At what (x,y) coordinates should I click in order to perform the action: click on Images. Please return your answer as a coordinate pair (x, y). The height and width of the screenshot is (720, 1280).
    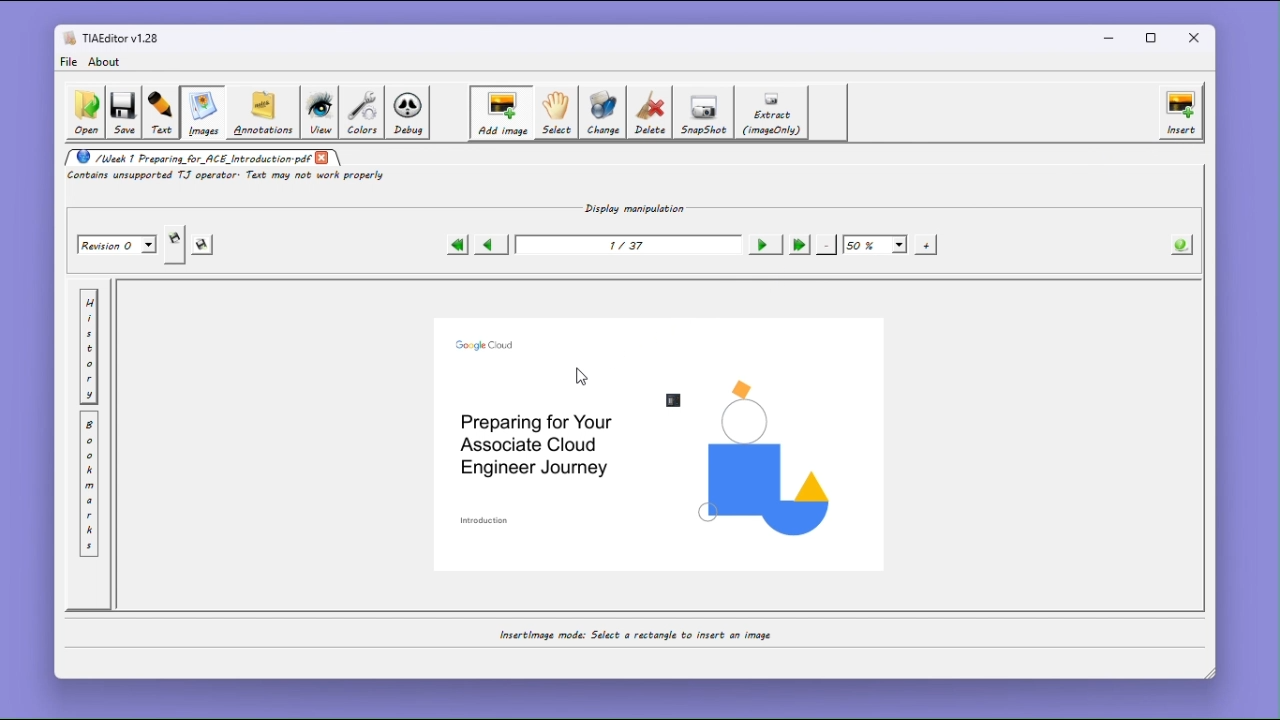
    Looking at the image, I should click on (201, 113).